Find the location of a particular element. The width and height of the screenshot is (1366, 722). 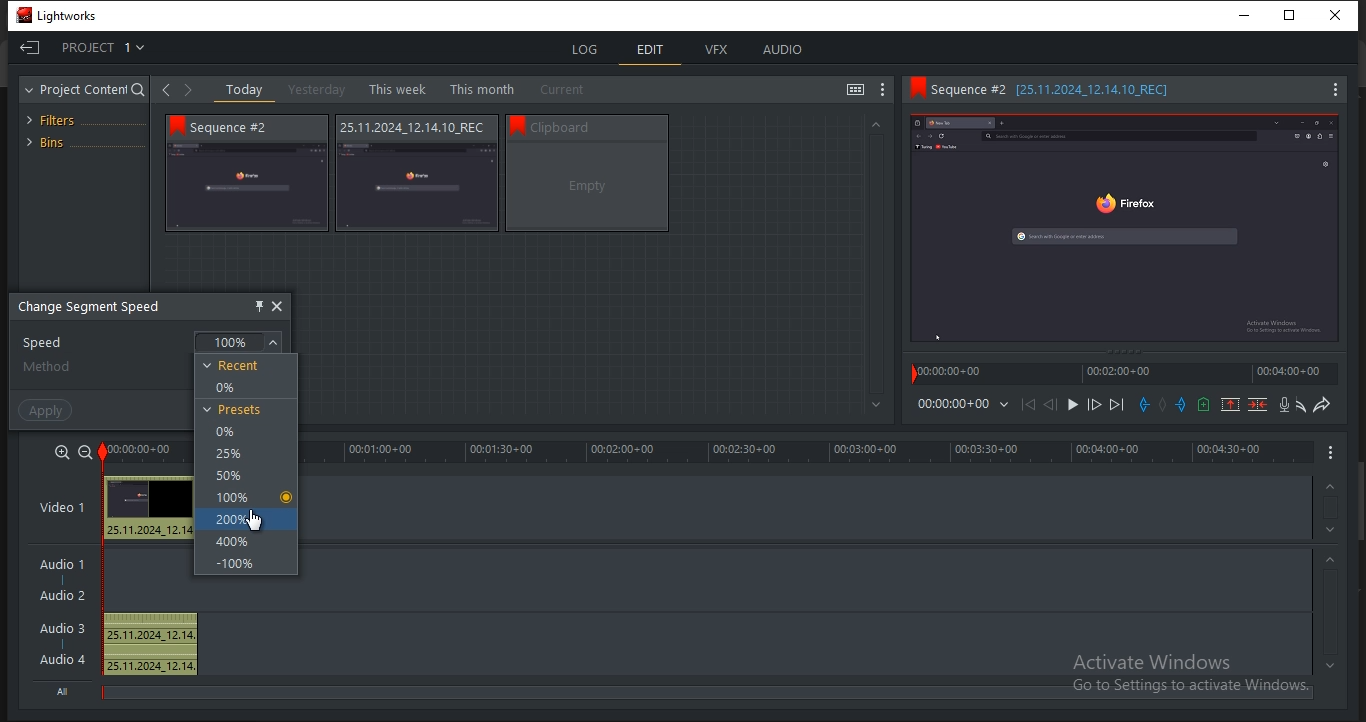

edit is located at coordinates (653, 48).